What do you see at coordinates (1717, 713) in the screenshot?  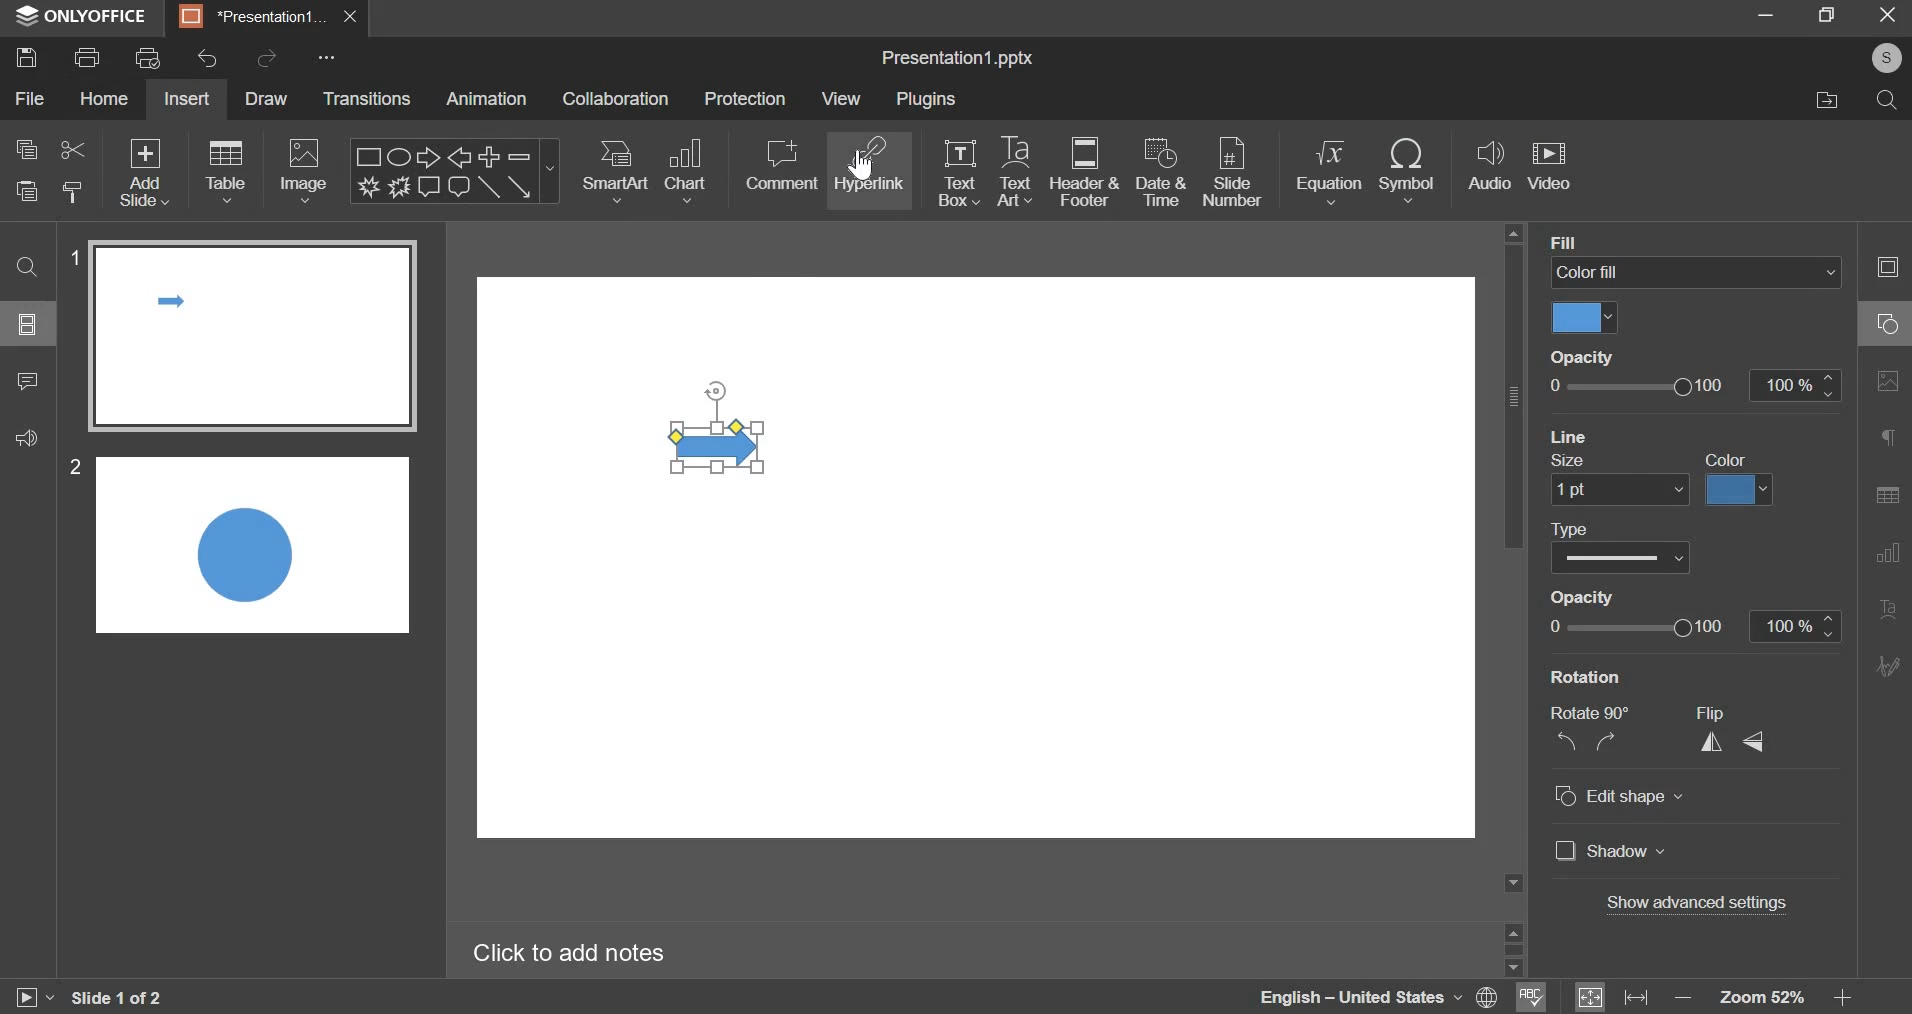 I see `Flip` at bounding box center [1717, 713].